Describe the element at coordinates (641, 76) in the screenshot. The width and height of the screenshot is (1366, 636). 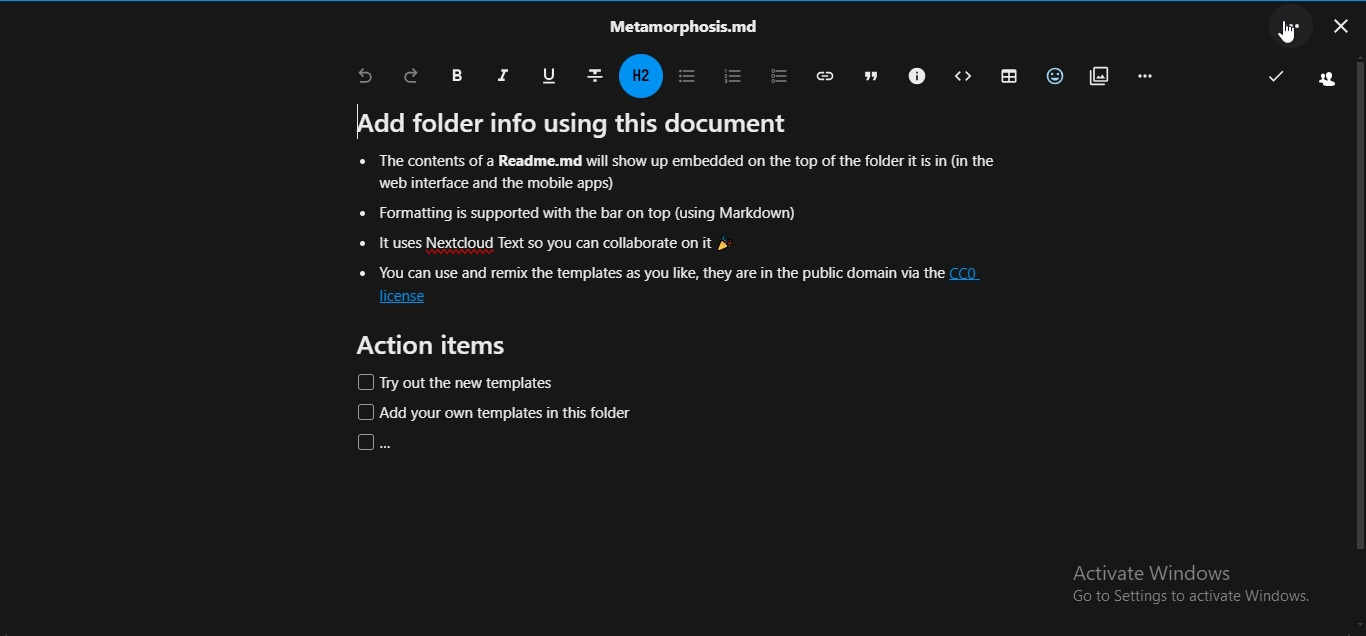
I see `headings` at that location.